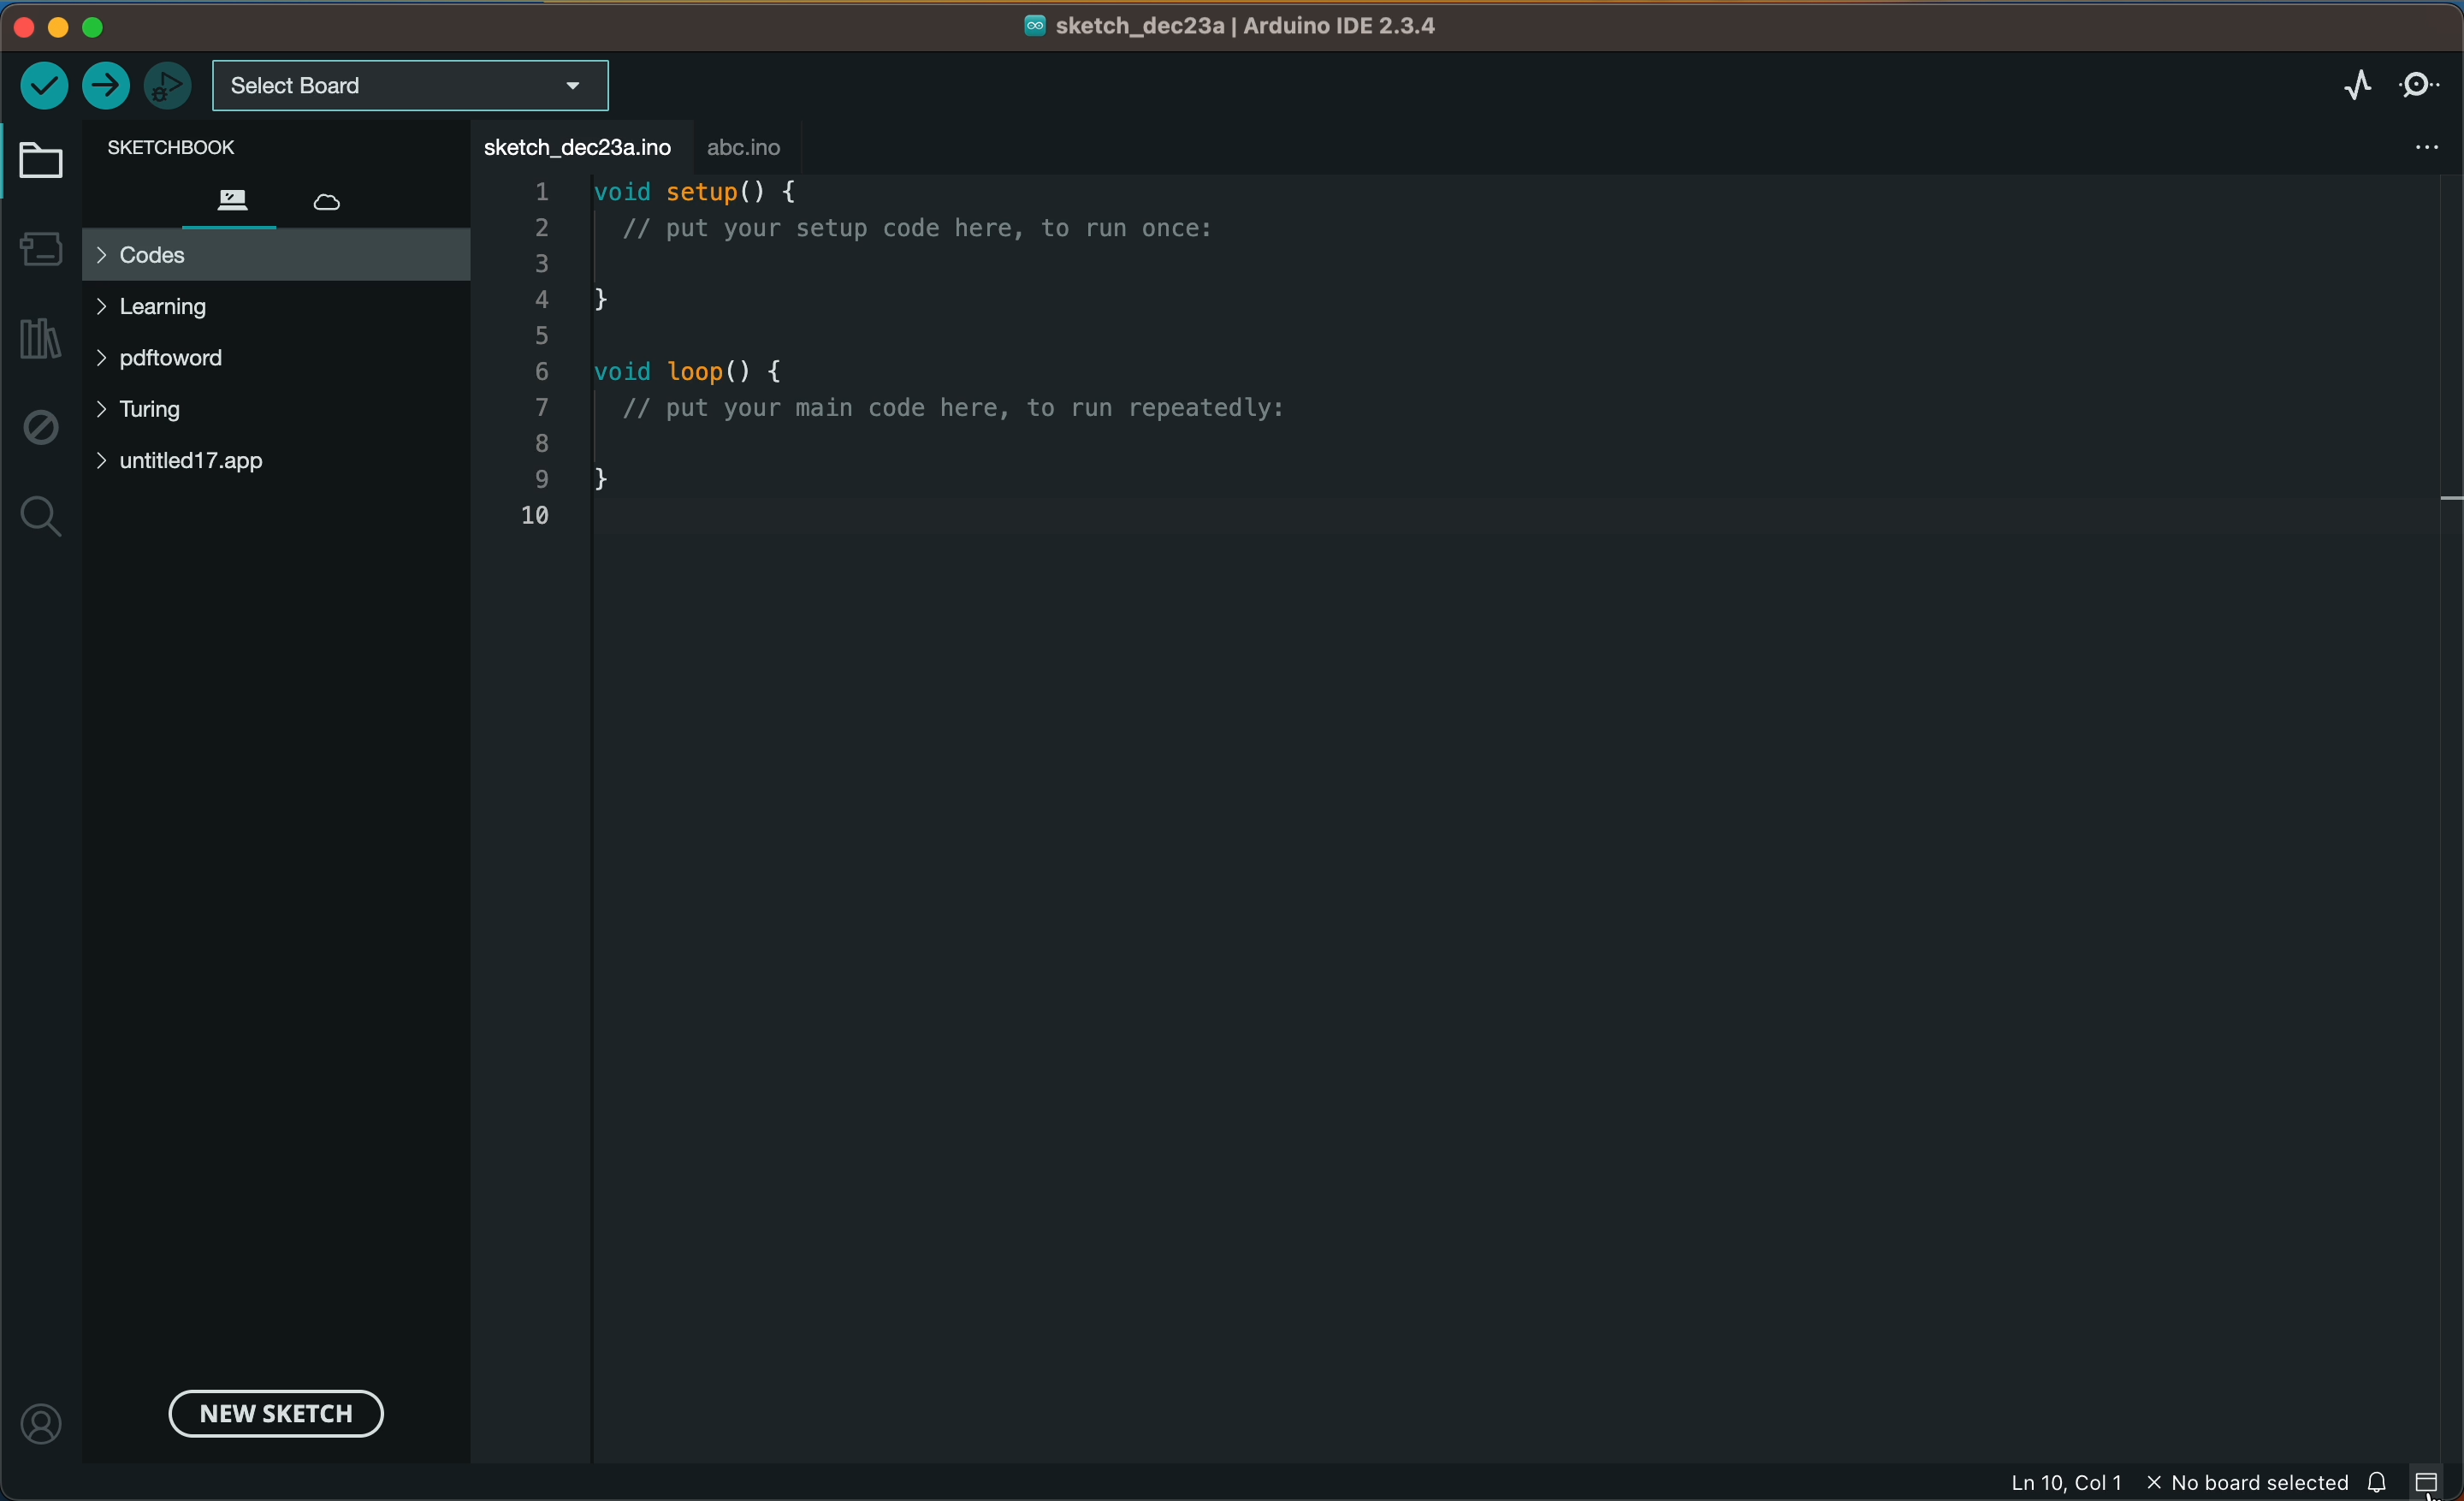  I want to click on search, so click(41, 517).